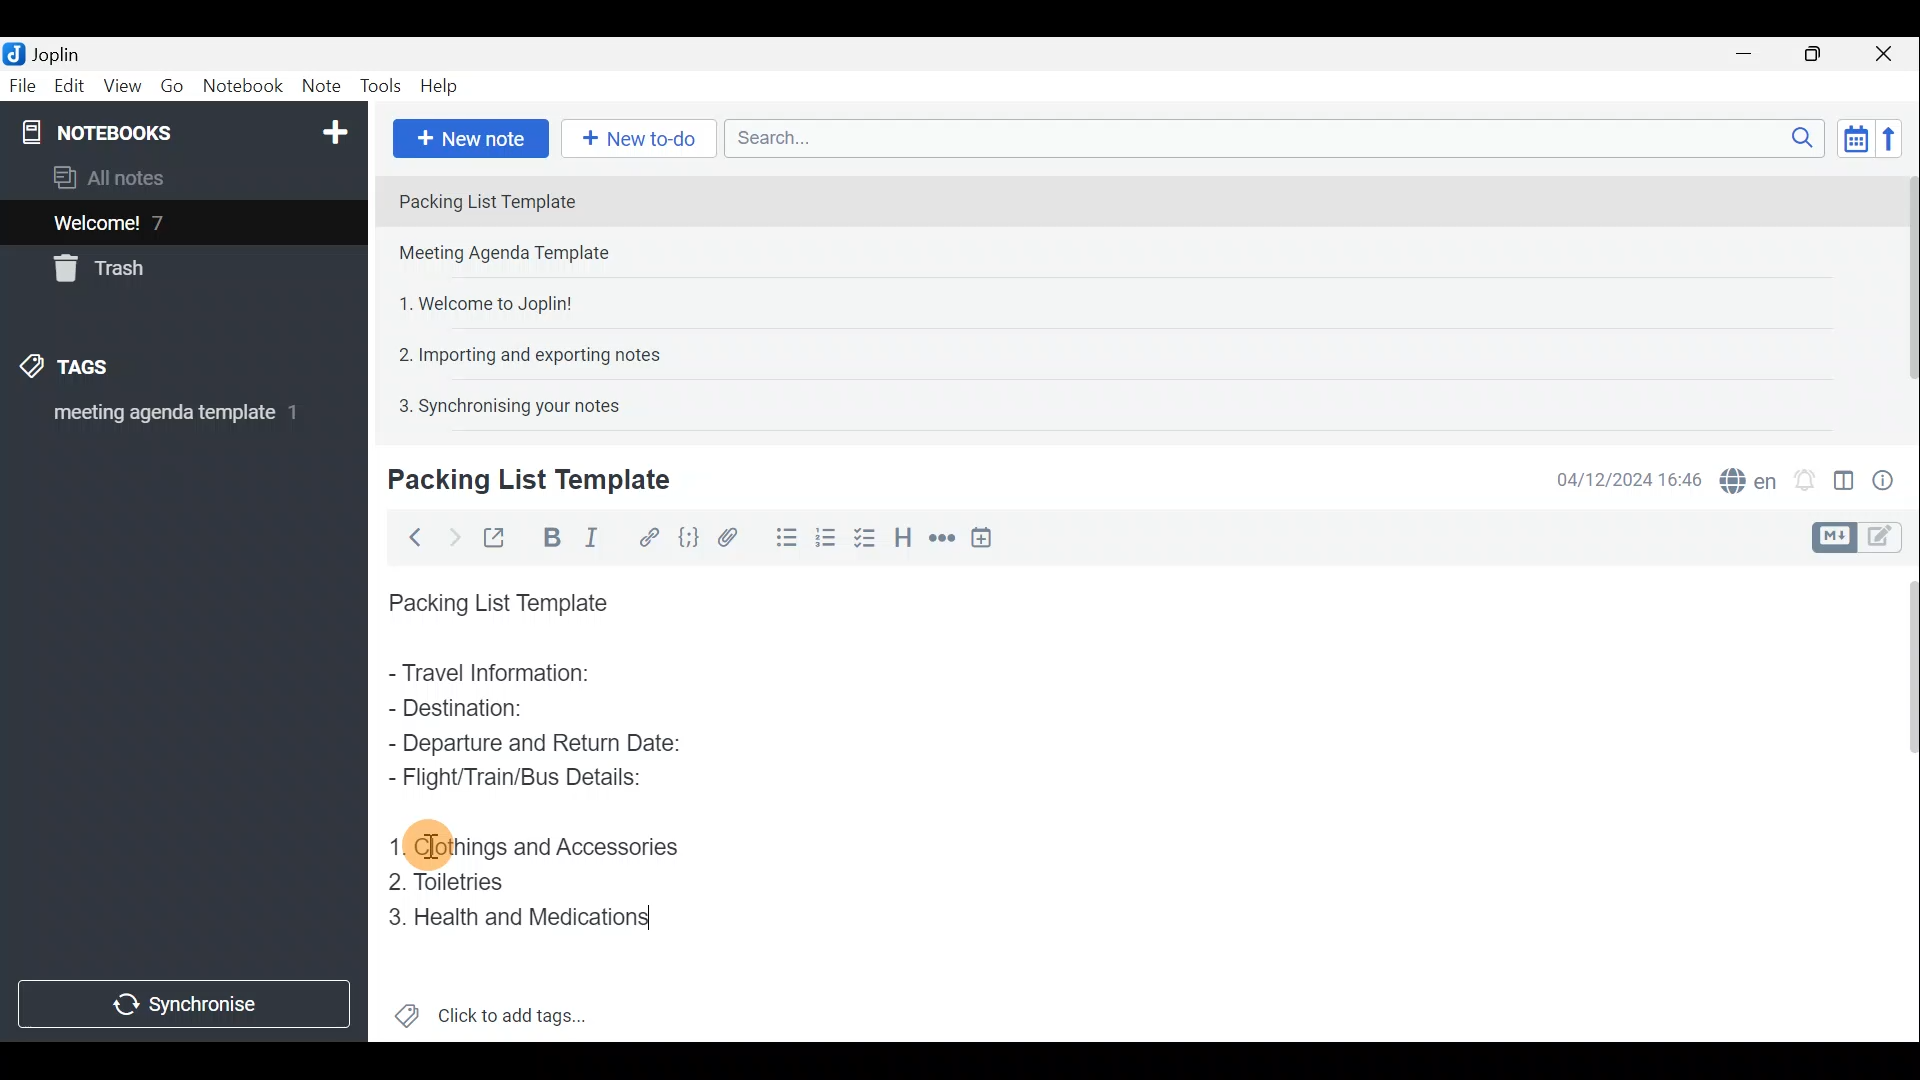  Describe the element at coordinates (1804, 475) in the screenshot. I see `Set alarm` at that location.